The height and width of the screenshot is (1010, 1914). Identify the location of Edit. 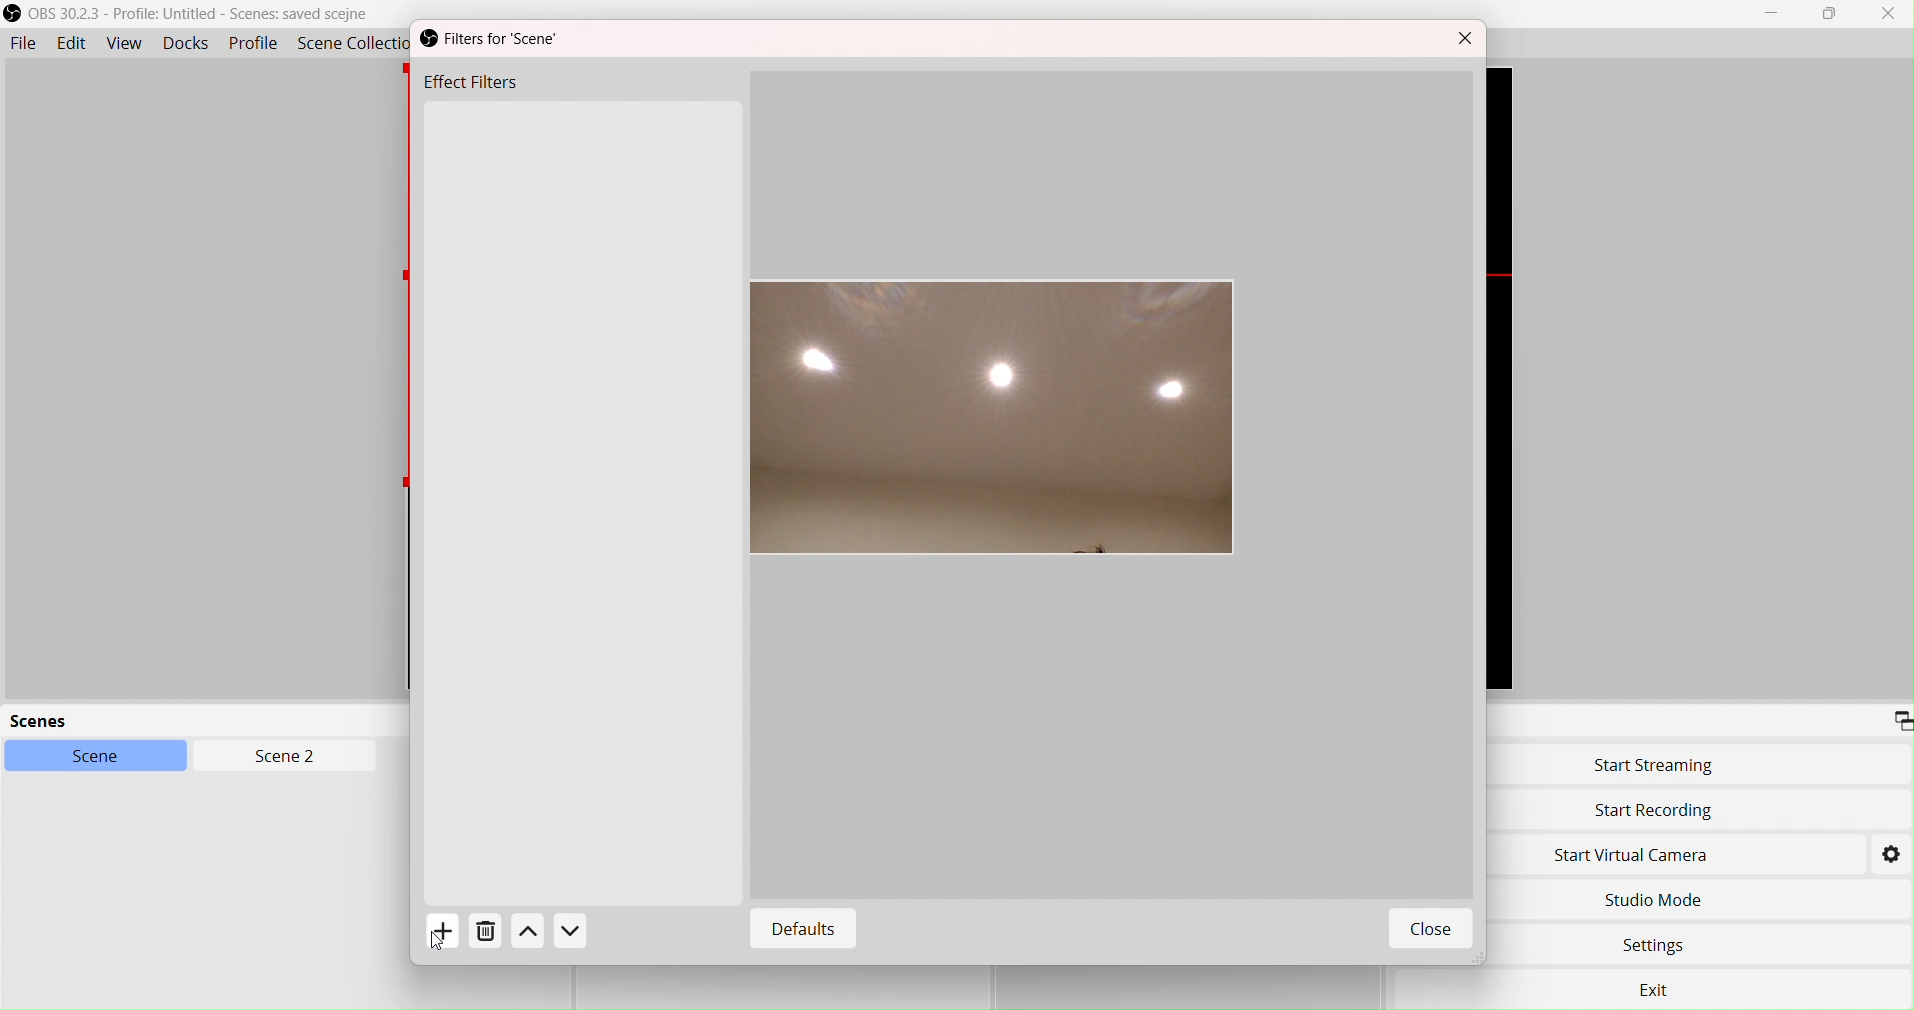
(71, 44).